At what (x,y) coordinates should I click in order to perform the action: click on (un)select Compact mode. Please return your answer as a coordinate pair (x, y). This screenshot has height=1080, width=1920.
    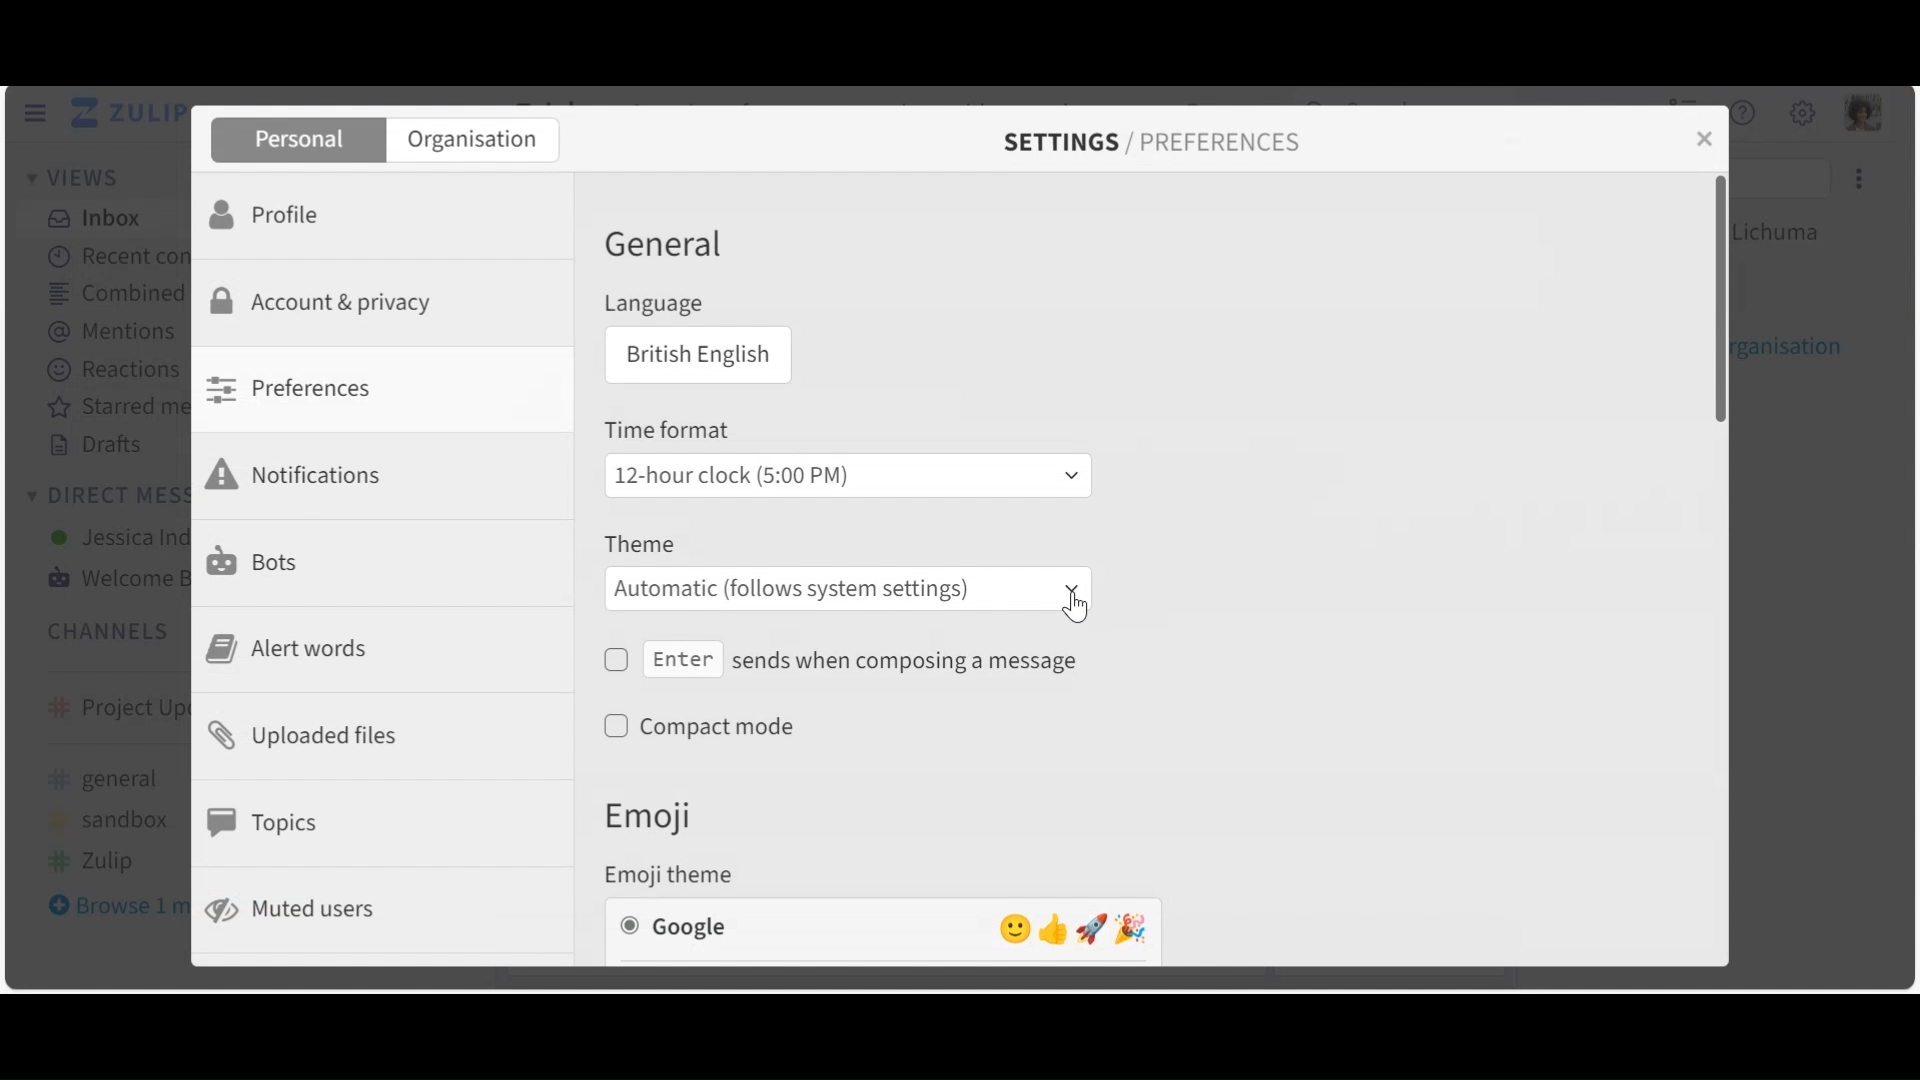
    Looking at the image, I should click on (712, 727).